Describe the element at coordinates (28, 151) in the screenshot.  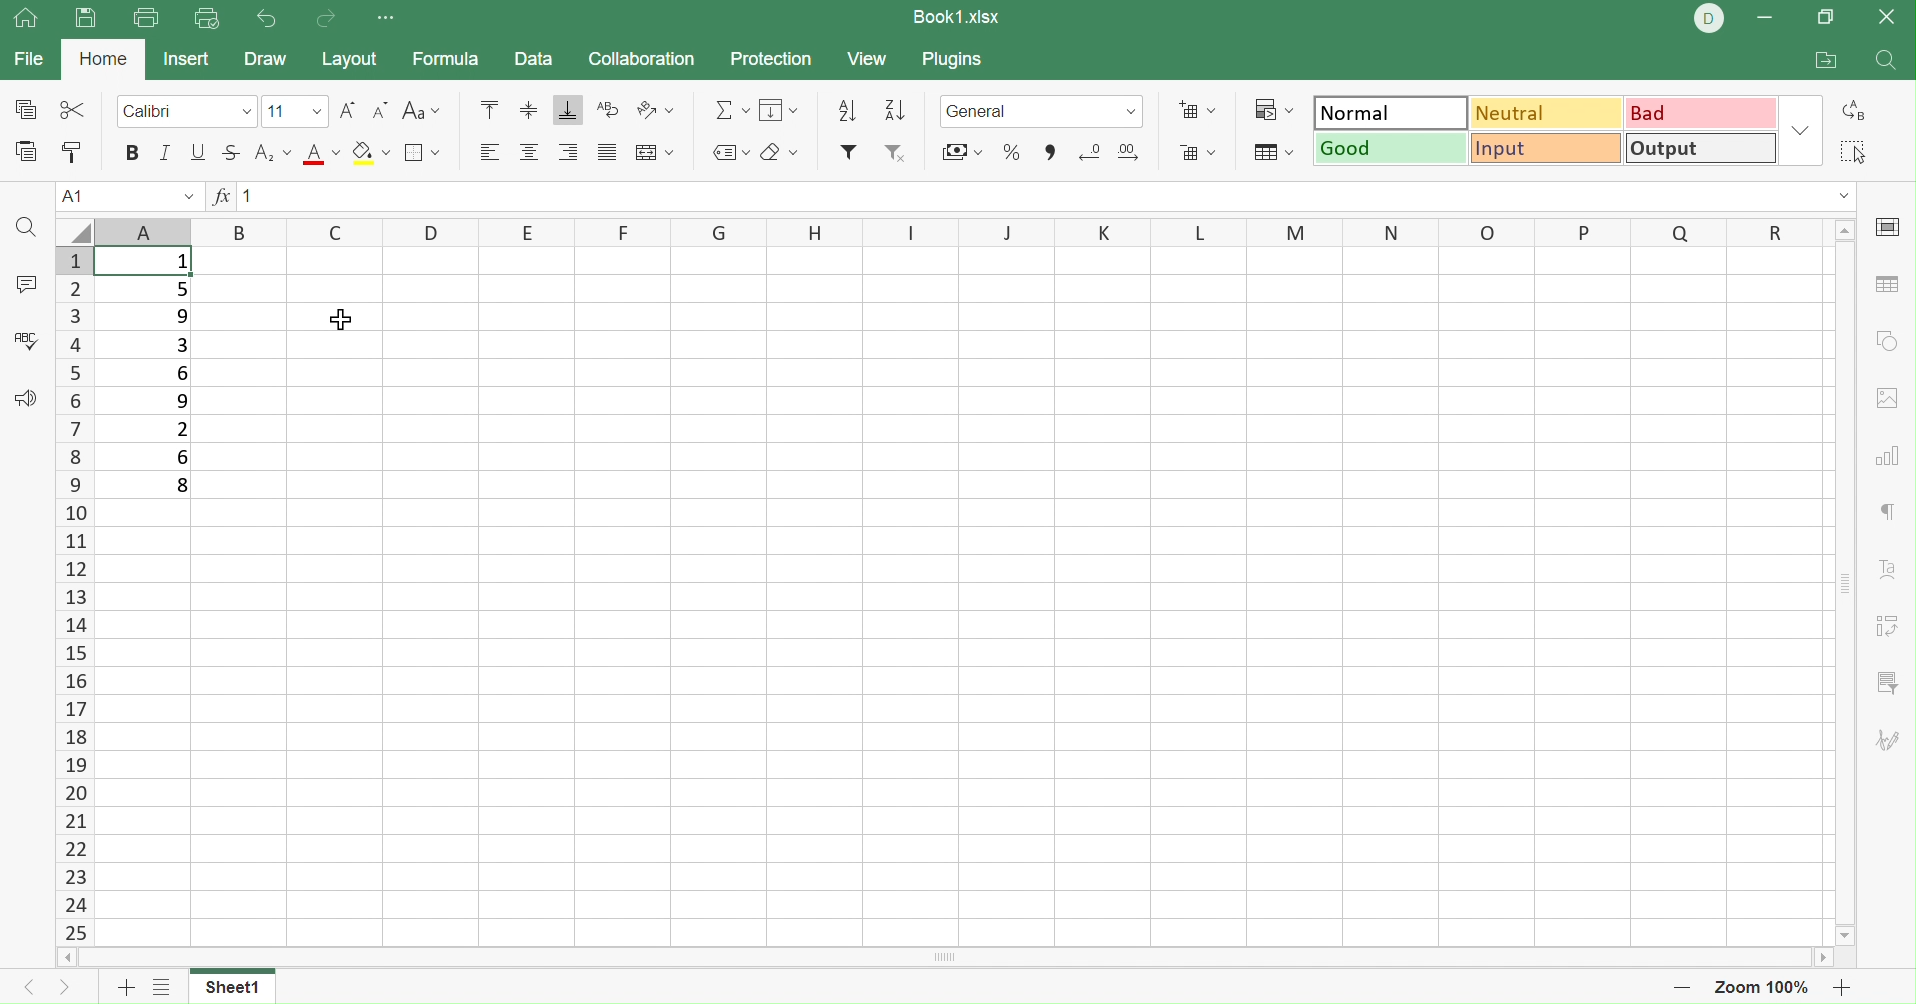
I see `Paste` at that location.